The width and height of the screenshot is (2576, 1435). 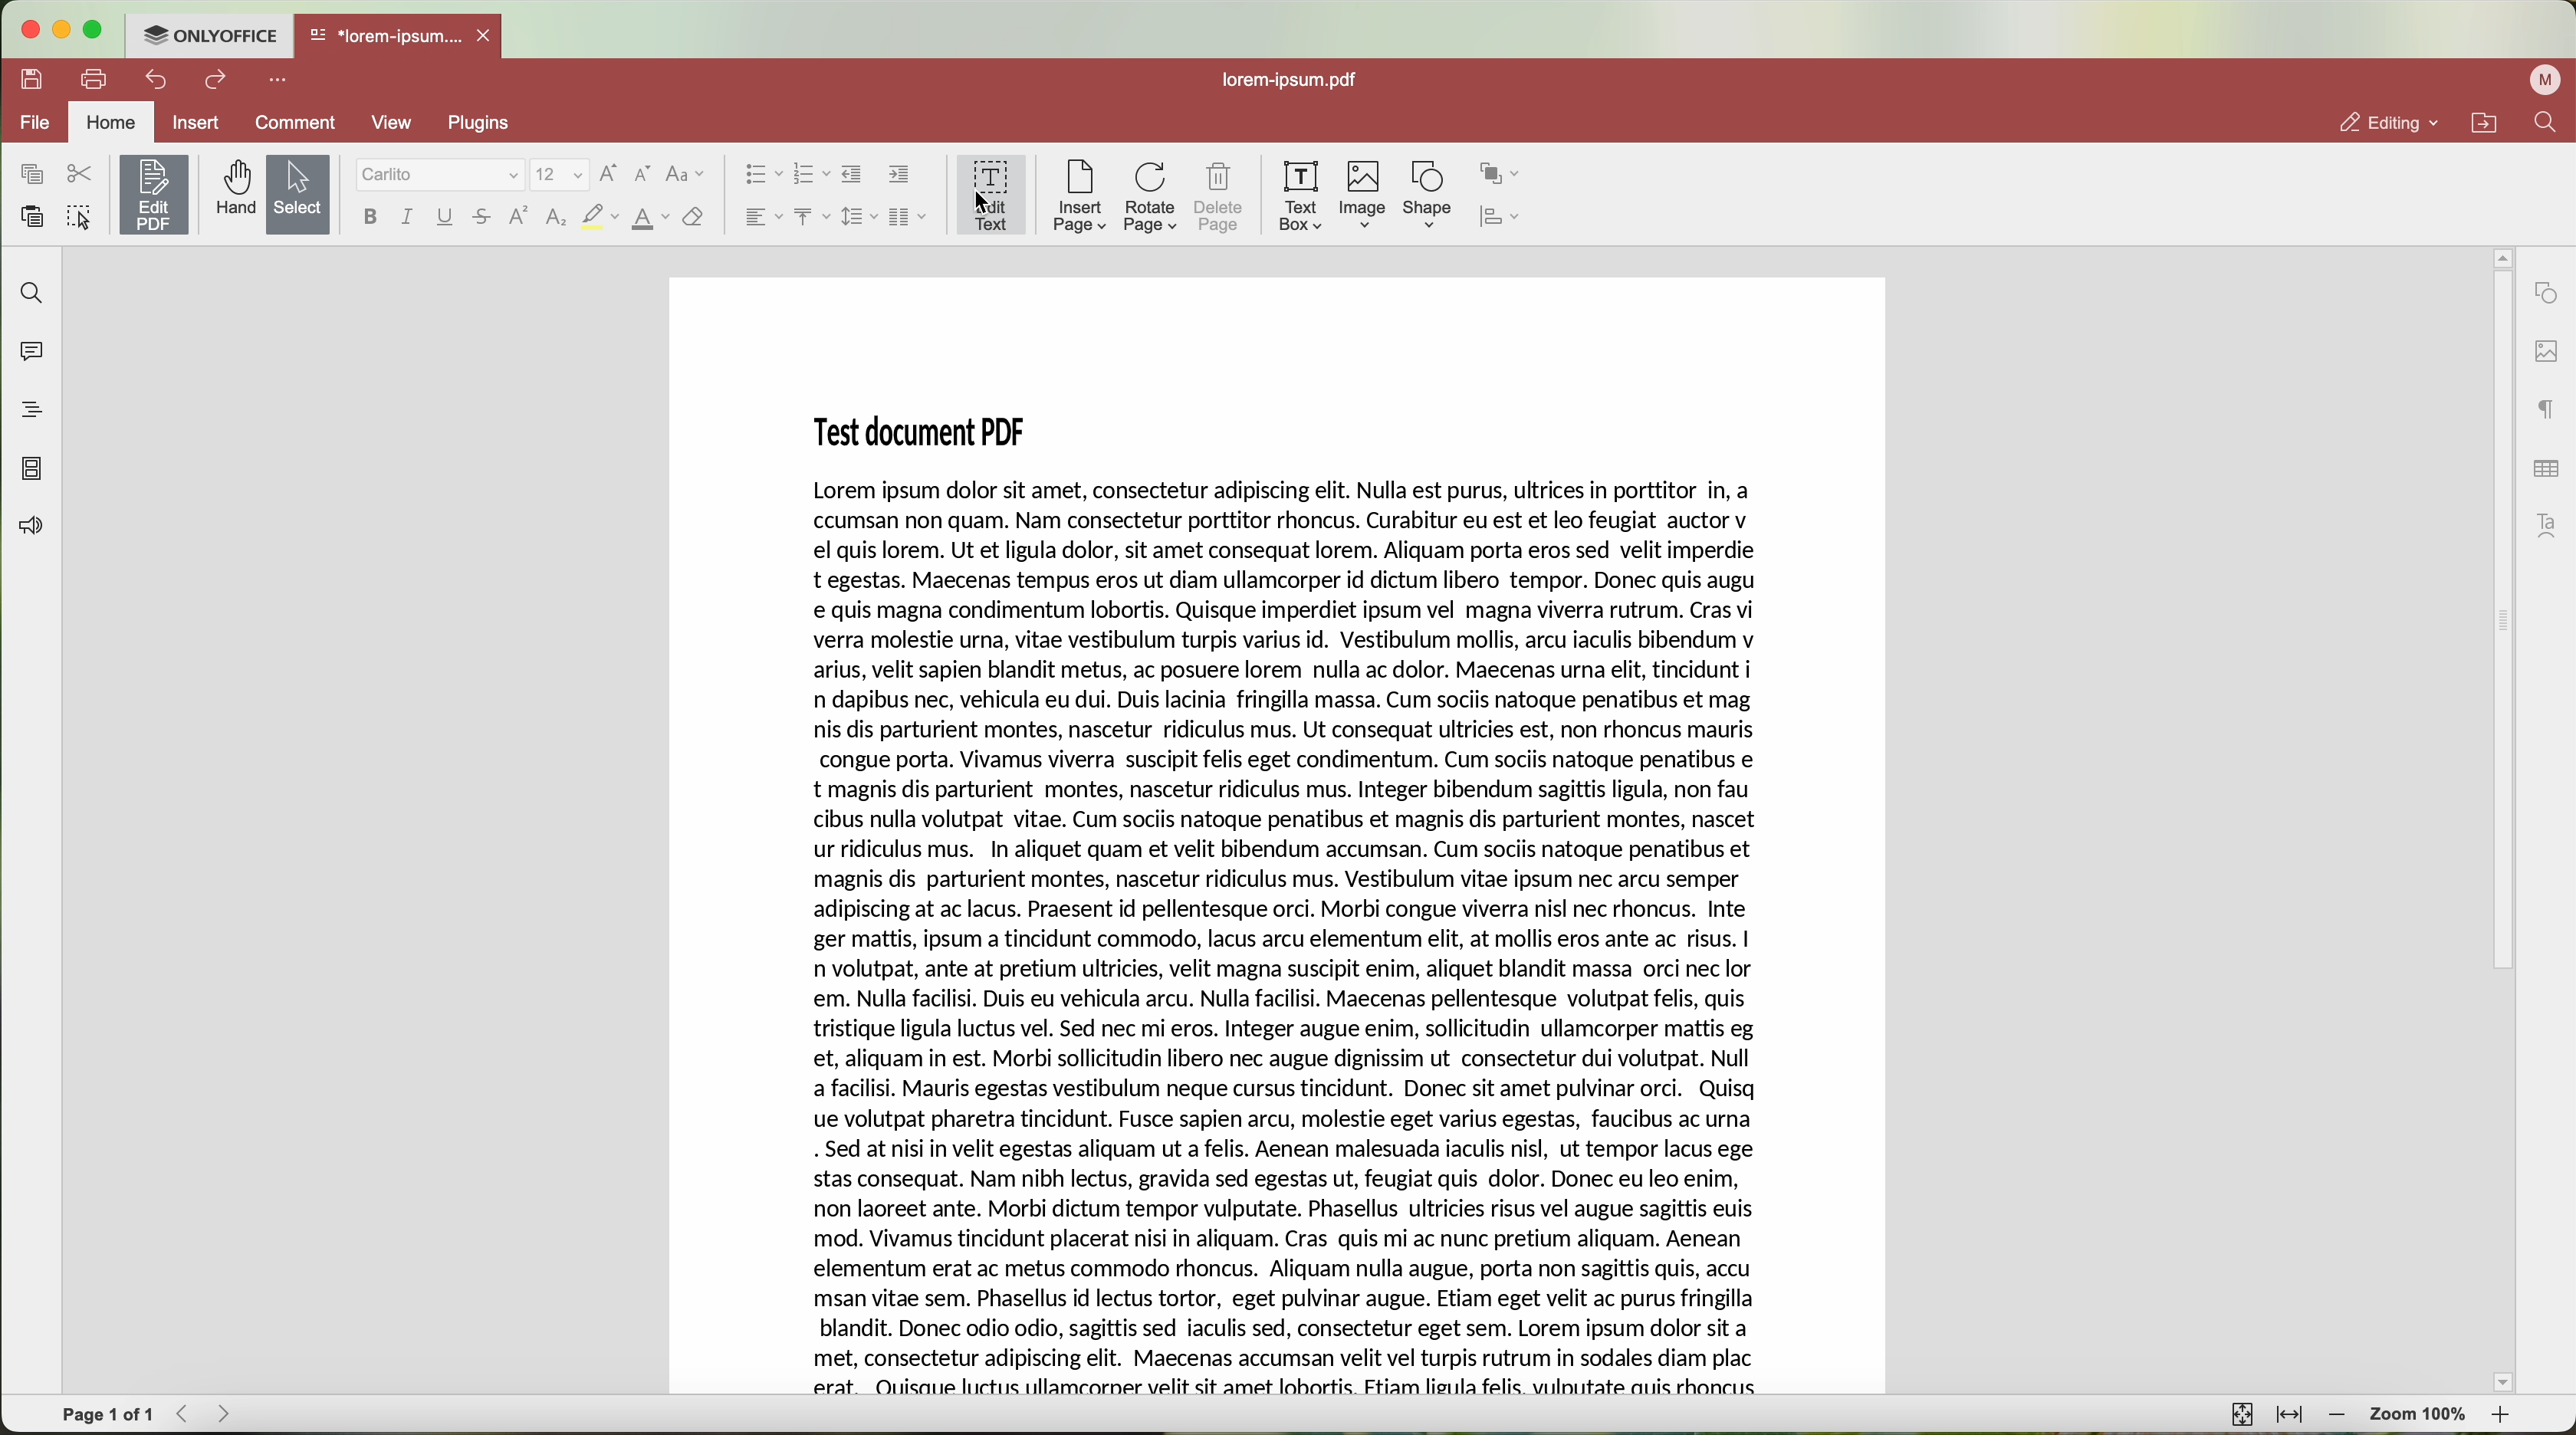 What do you see at coordinates (159, 80) in the screenshot?
I see `undo` at bounding box center [159, 80].